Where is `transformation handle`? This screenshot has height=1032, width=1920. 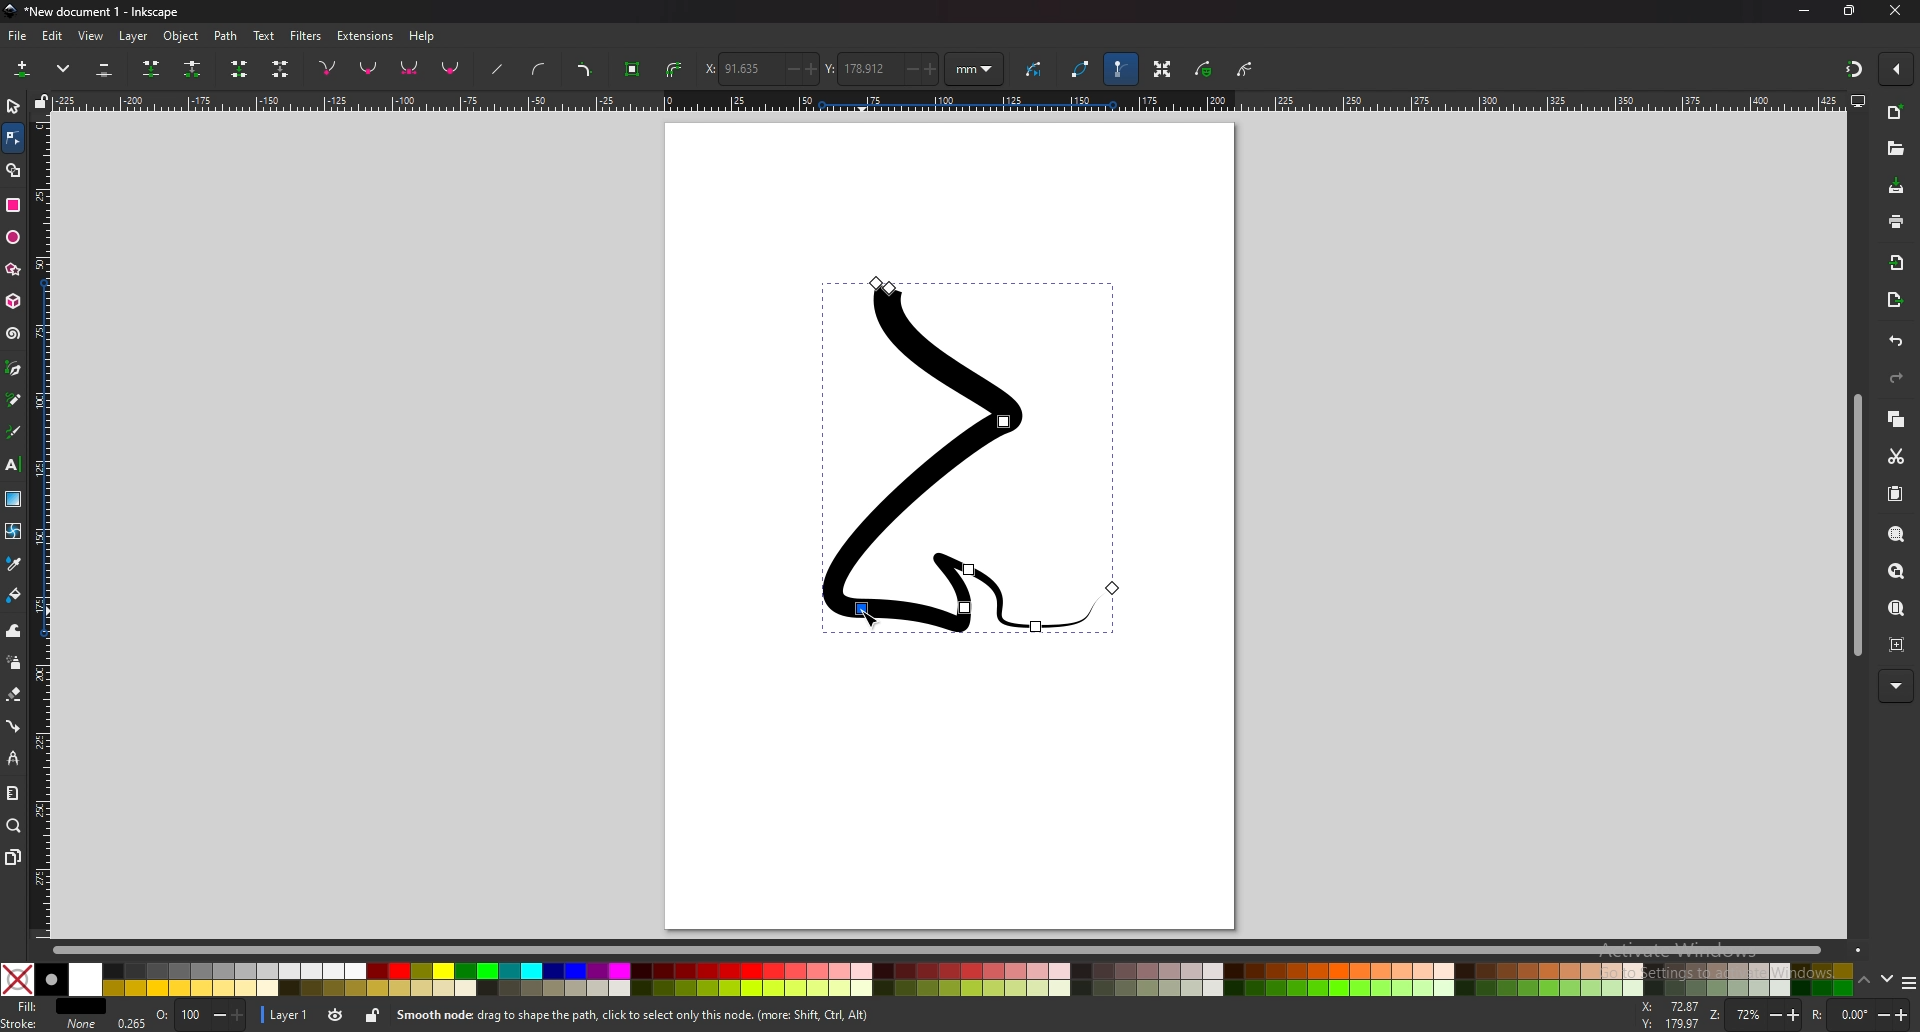 transformation handle is located at coordinates (1161, 71).